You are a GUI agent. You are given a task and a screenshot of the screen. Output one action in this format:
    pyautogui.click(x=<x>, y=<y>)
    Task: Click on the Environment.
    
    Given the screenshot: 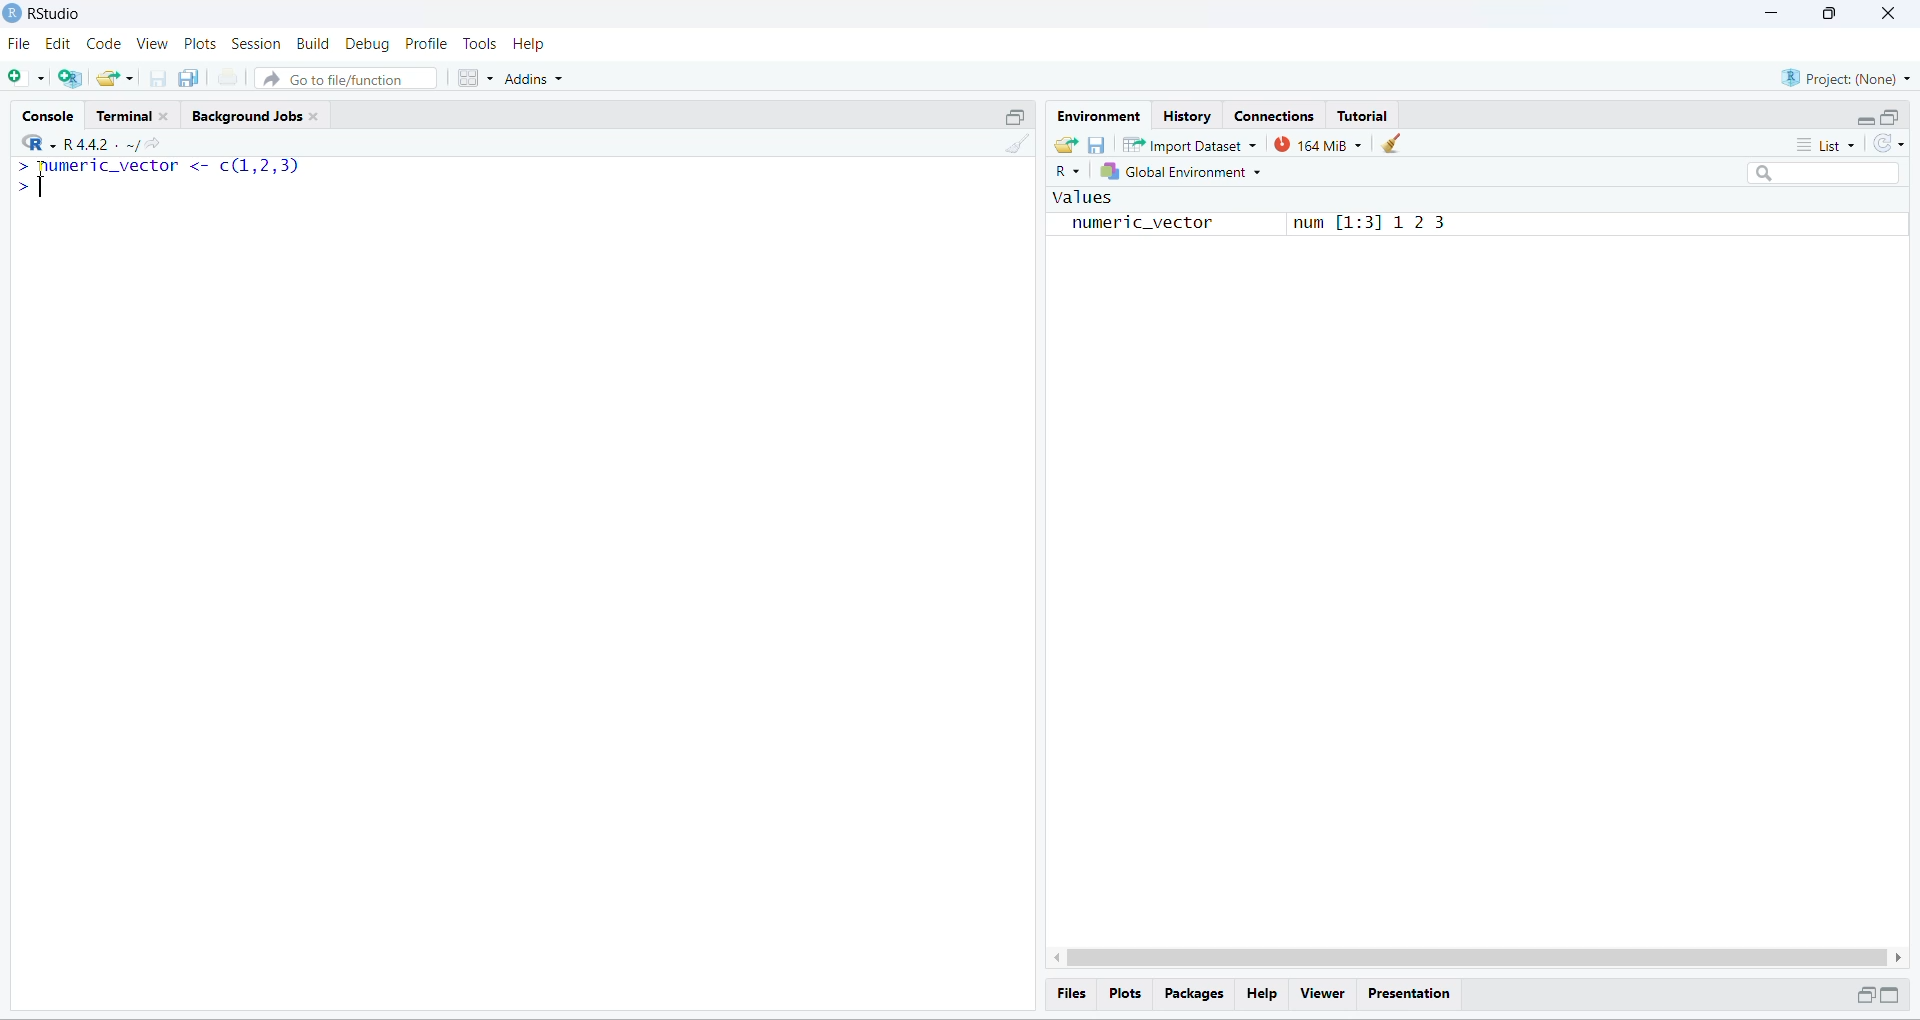 What is the action you would take?
    pyautogui.click(x=1097, y=115)
    